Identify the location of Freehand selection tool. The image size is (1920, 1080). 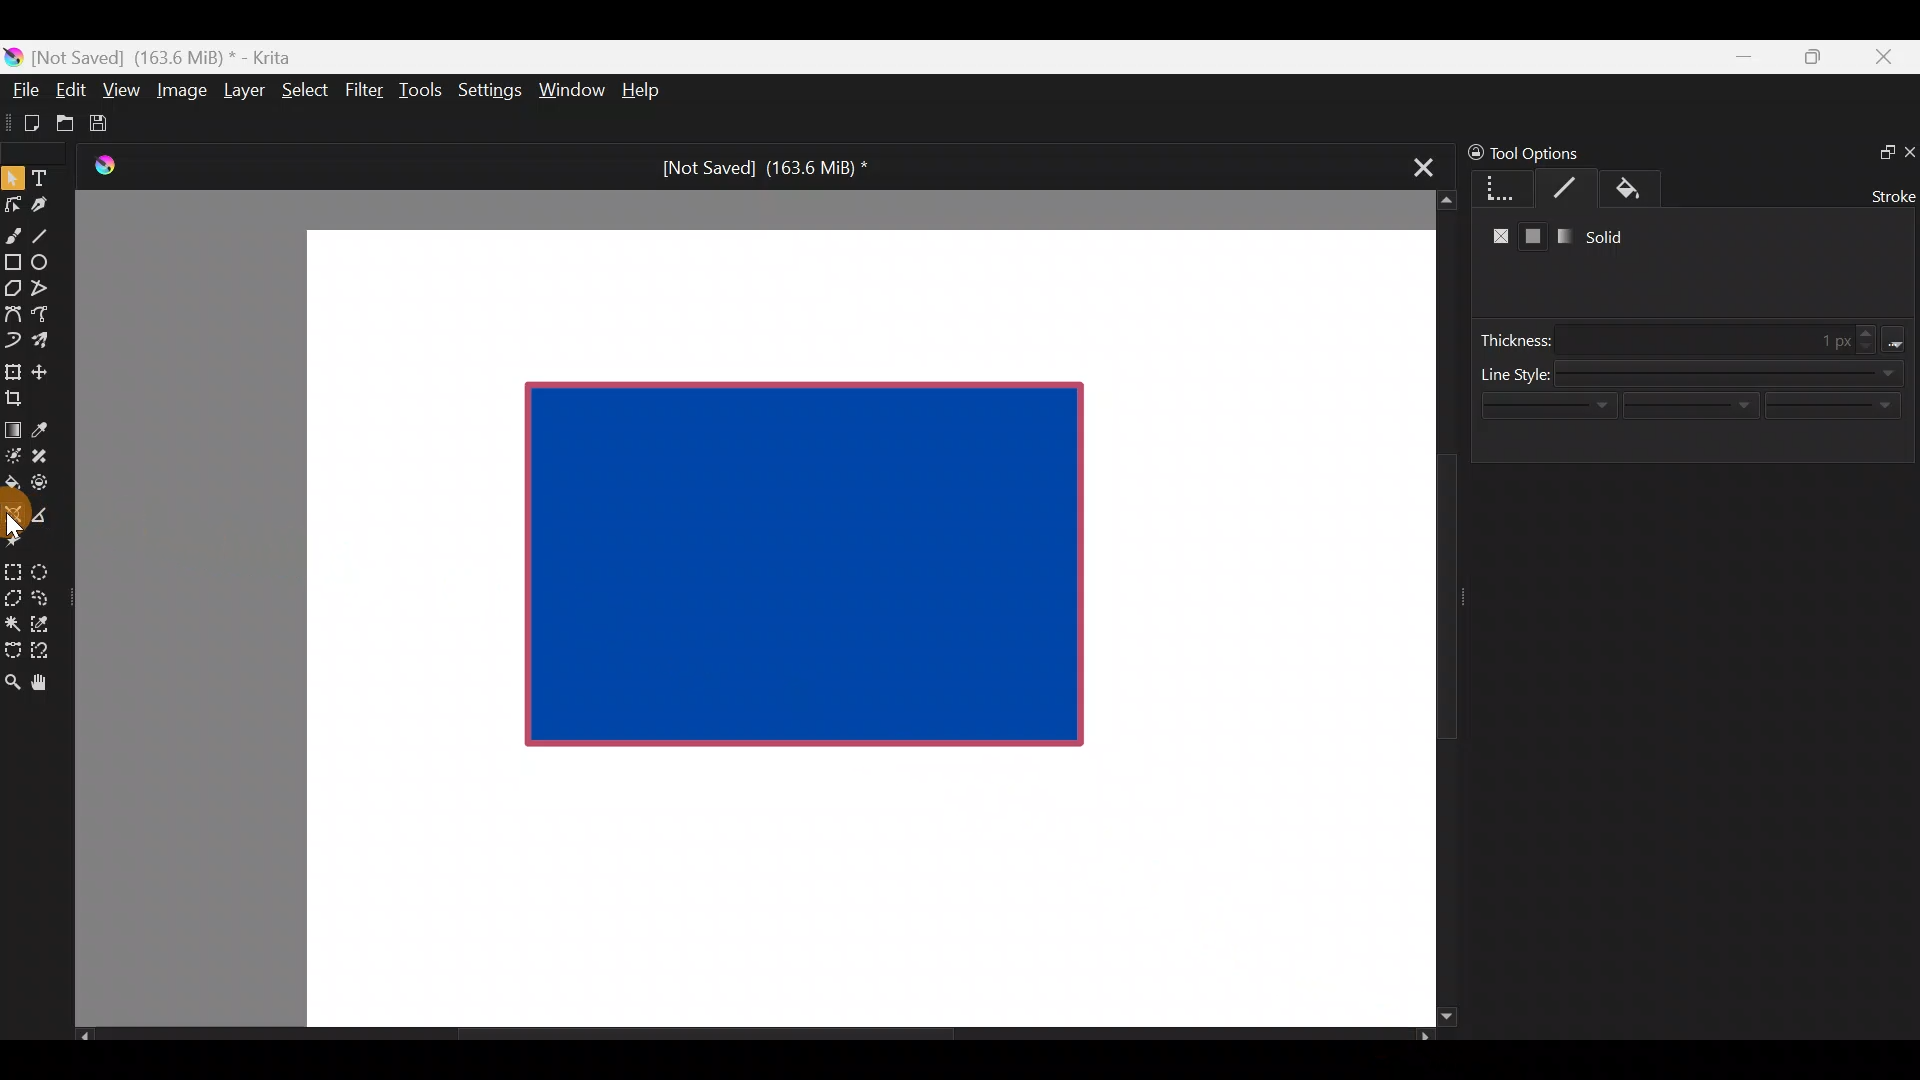
(44, 596).